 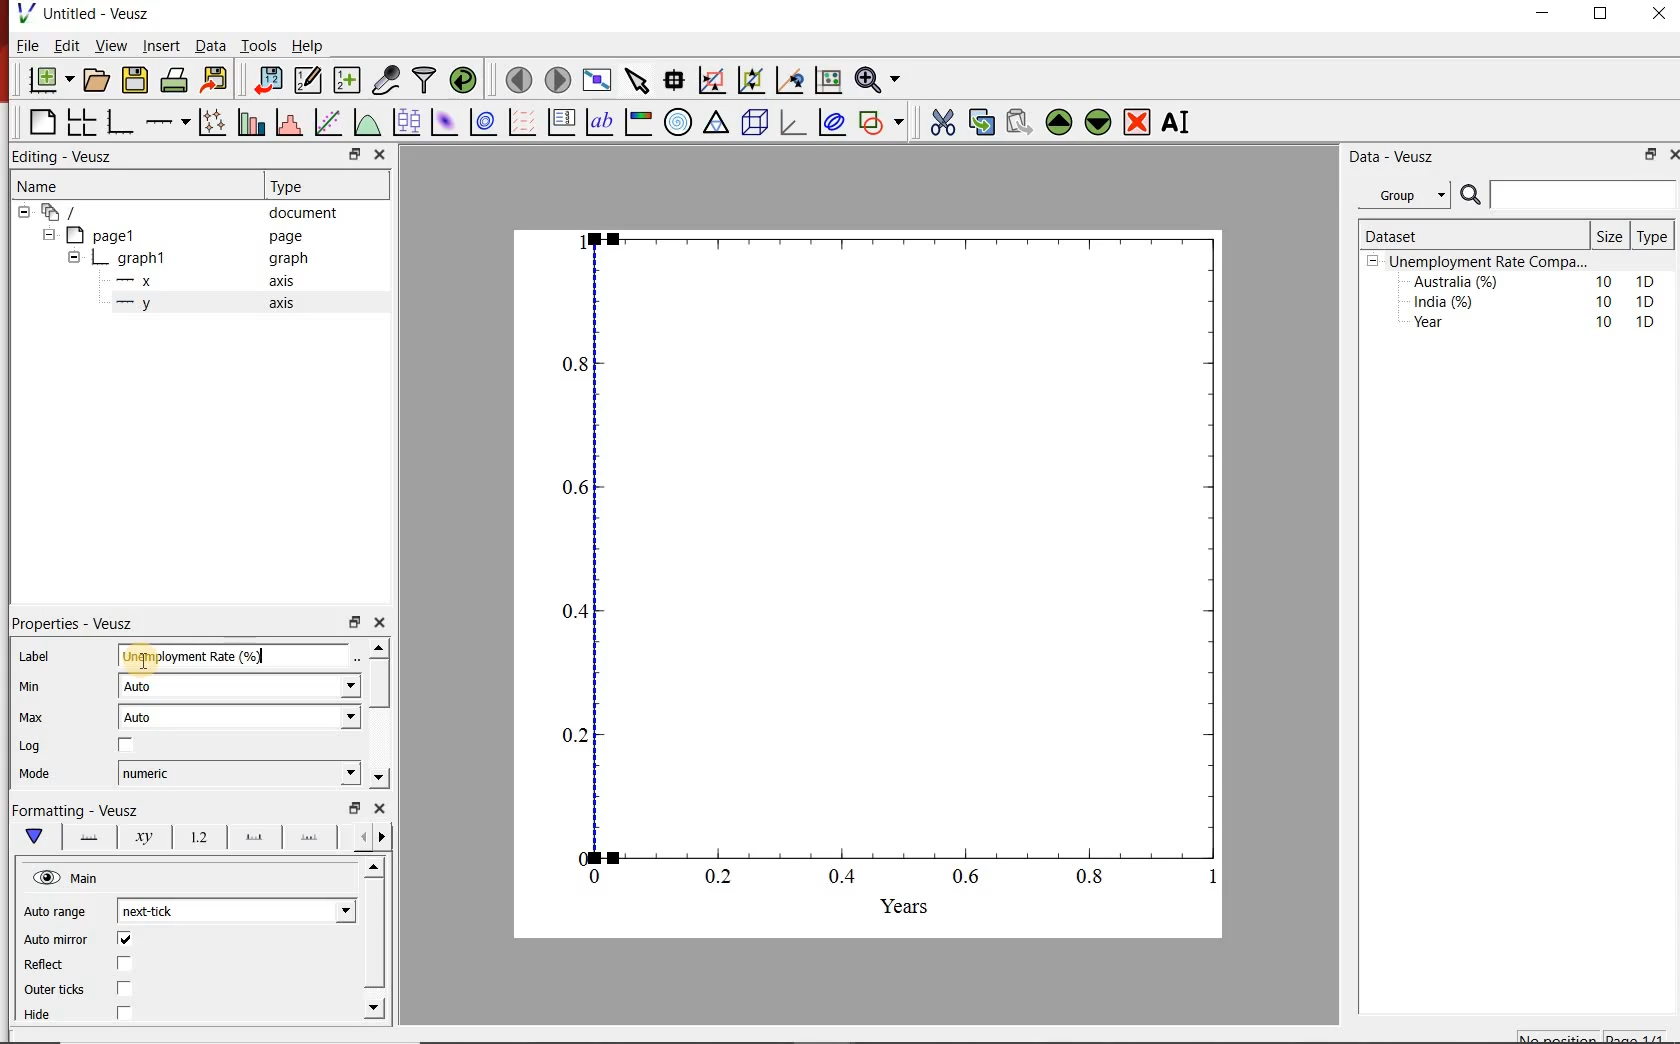 I want to click on move up, so click(x=379, y=647).